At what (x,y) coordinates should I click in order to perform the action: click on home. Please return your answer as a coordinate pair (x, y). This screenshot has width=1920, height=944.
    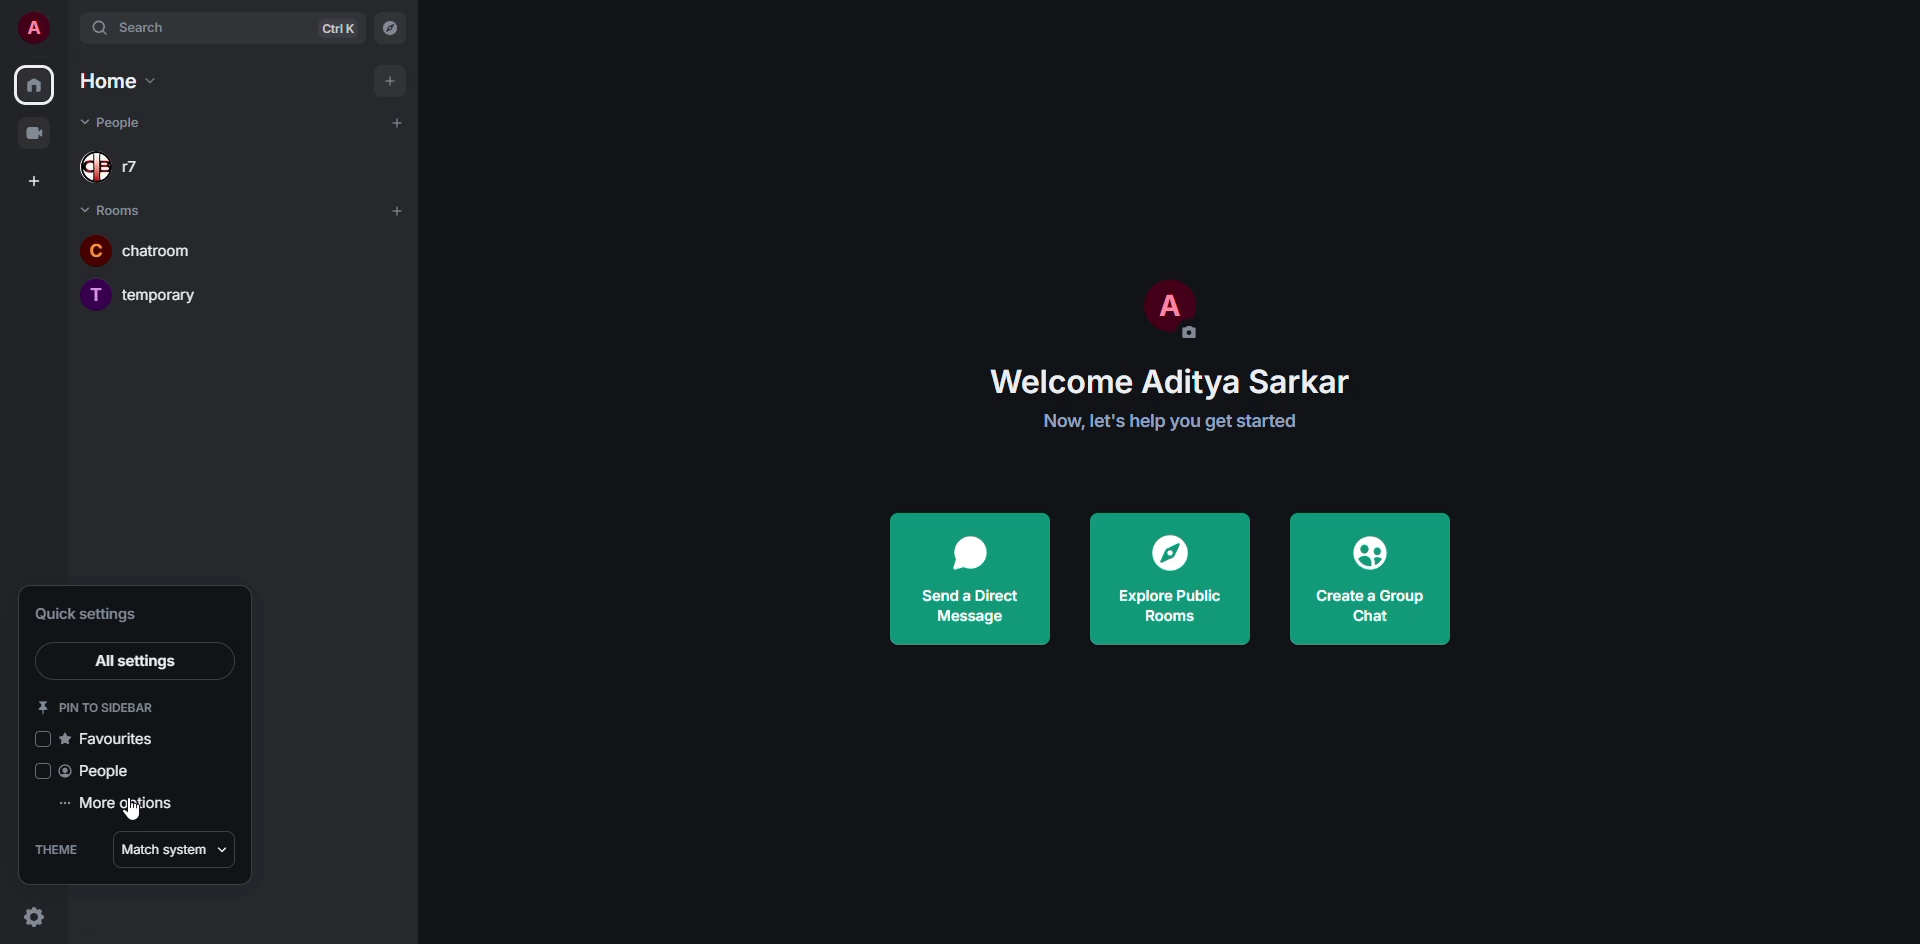
    Looking at the image, I should click on (120, 82).